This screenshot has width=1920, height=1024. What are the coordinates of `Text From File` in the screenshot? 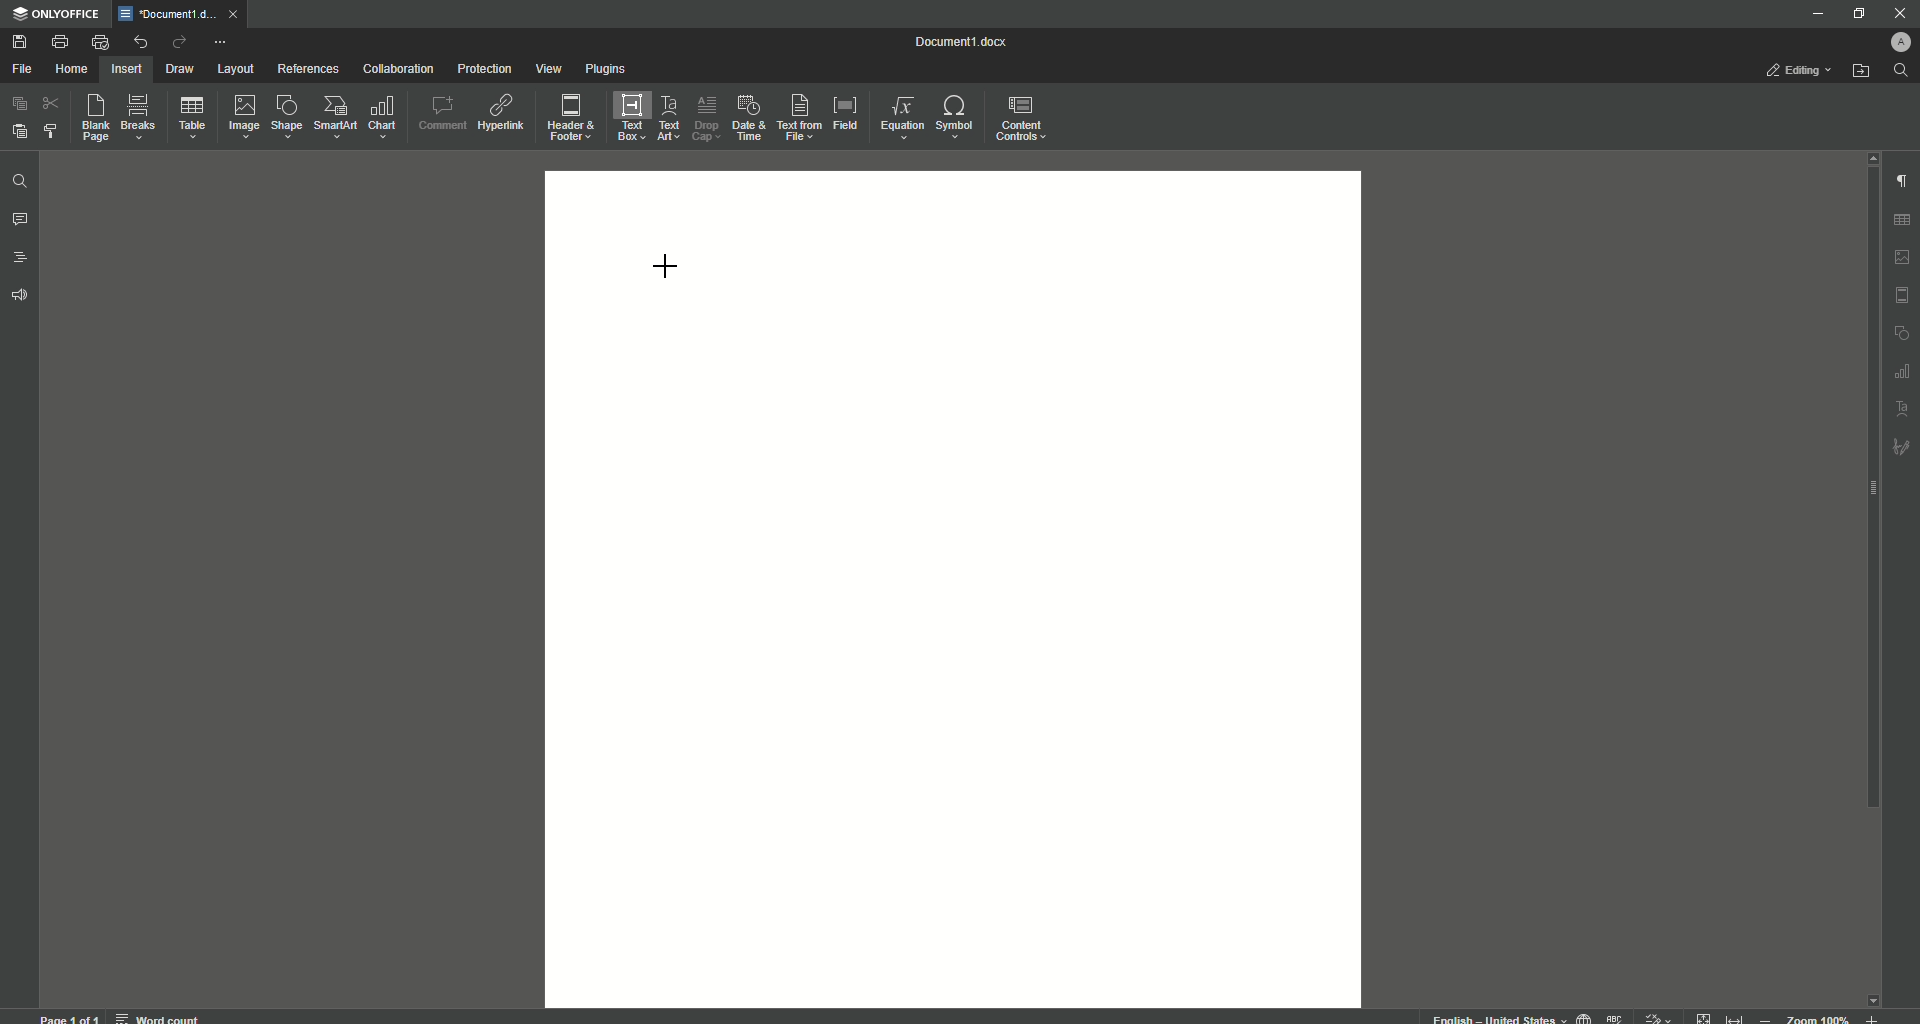 It's located at (796, 116).